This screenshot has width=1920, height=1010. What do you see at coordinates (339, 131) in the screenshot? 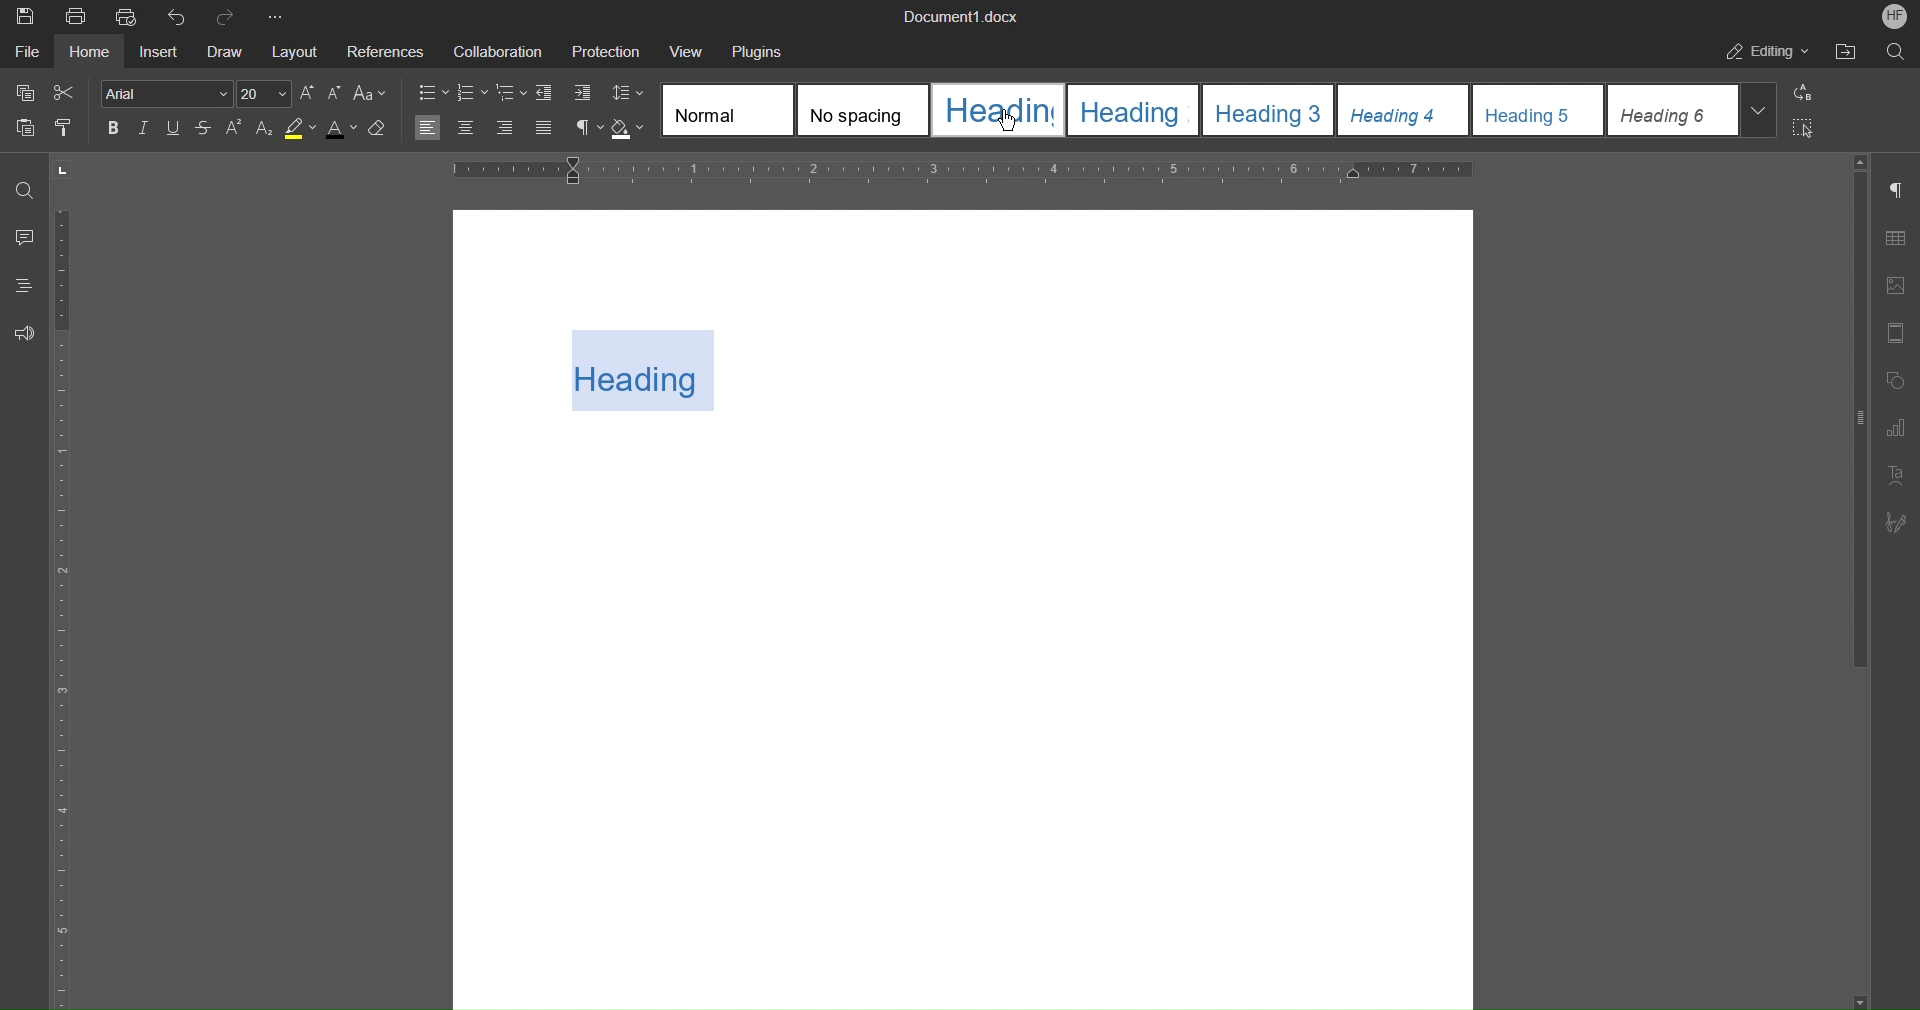
I see `Text Color` at bounding box center [339, 131].